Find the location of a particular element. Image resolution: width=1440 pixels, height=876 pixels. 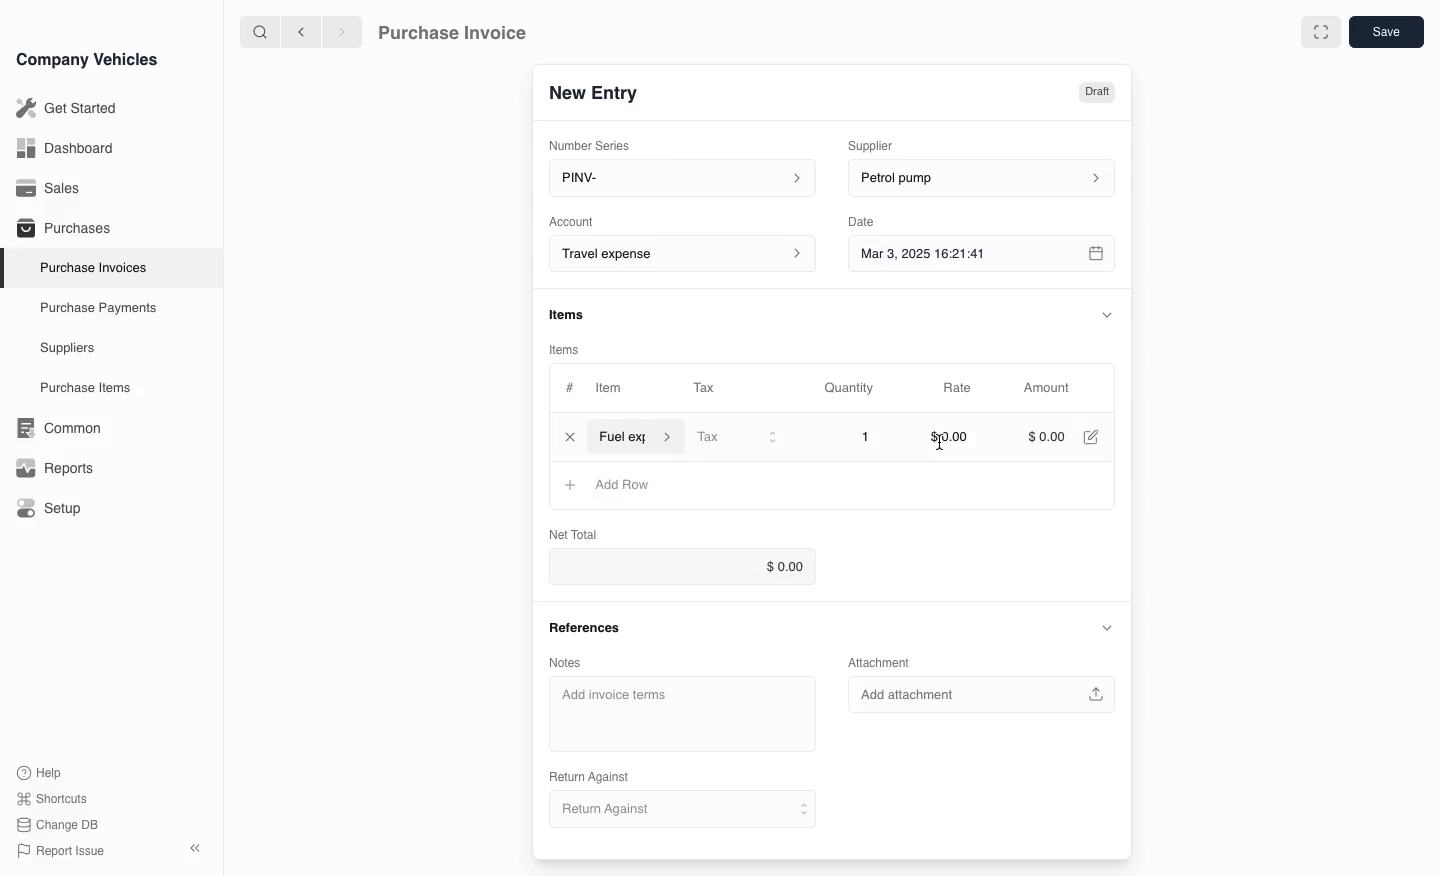

Company Vehicles is located at coordinates (87, 59).